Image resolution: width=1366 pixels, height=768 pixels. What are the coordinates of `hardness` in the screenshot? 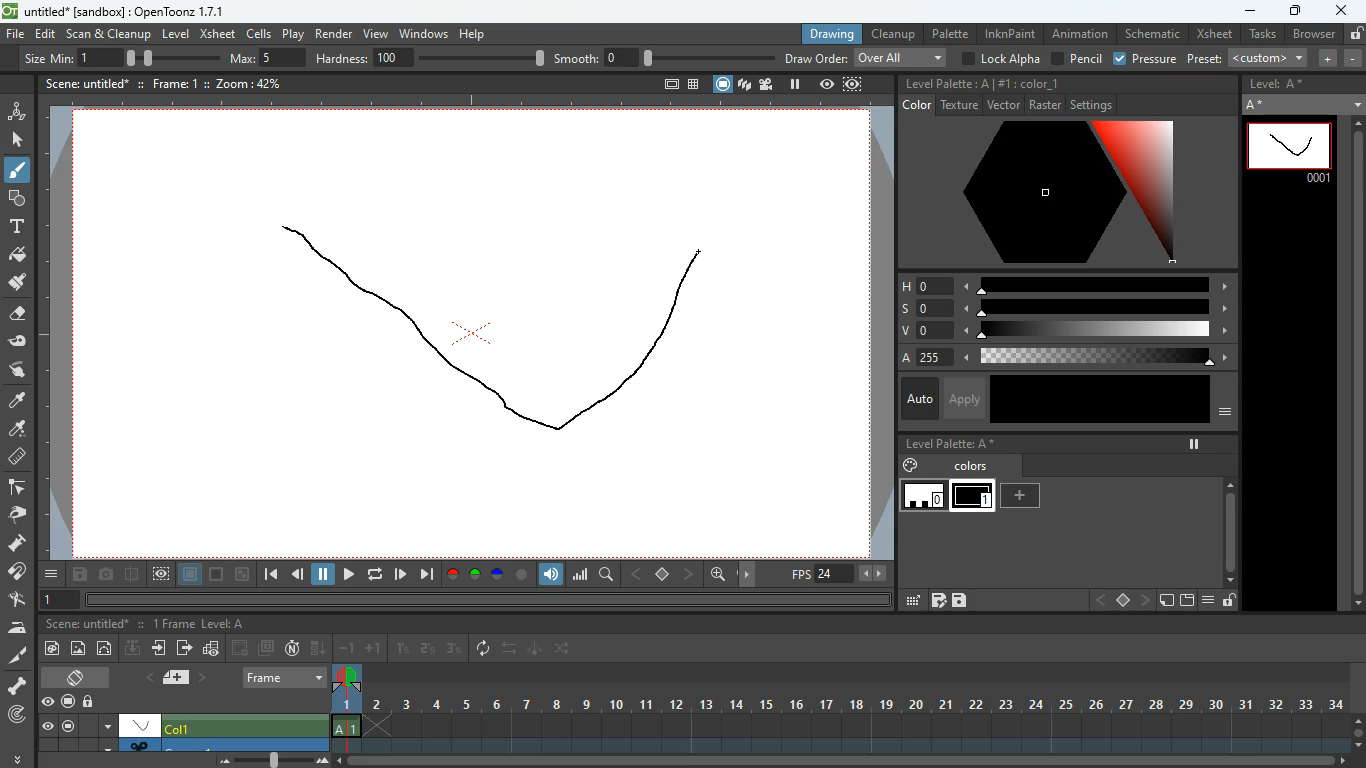 It's located at (430, 58).